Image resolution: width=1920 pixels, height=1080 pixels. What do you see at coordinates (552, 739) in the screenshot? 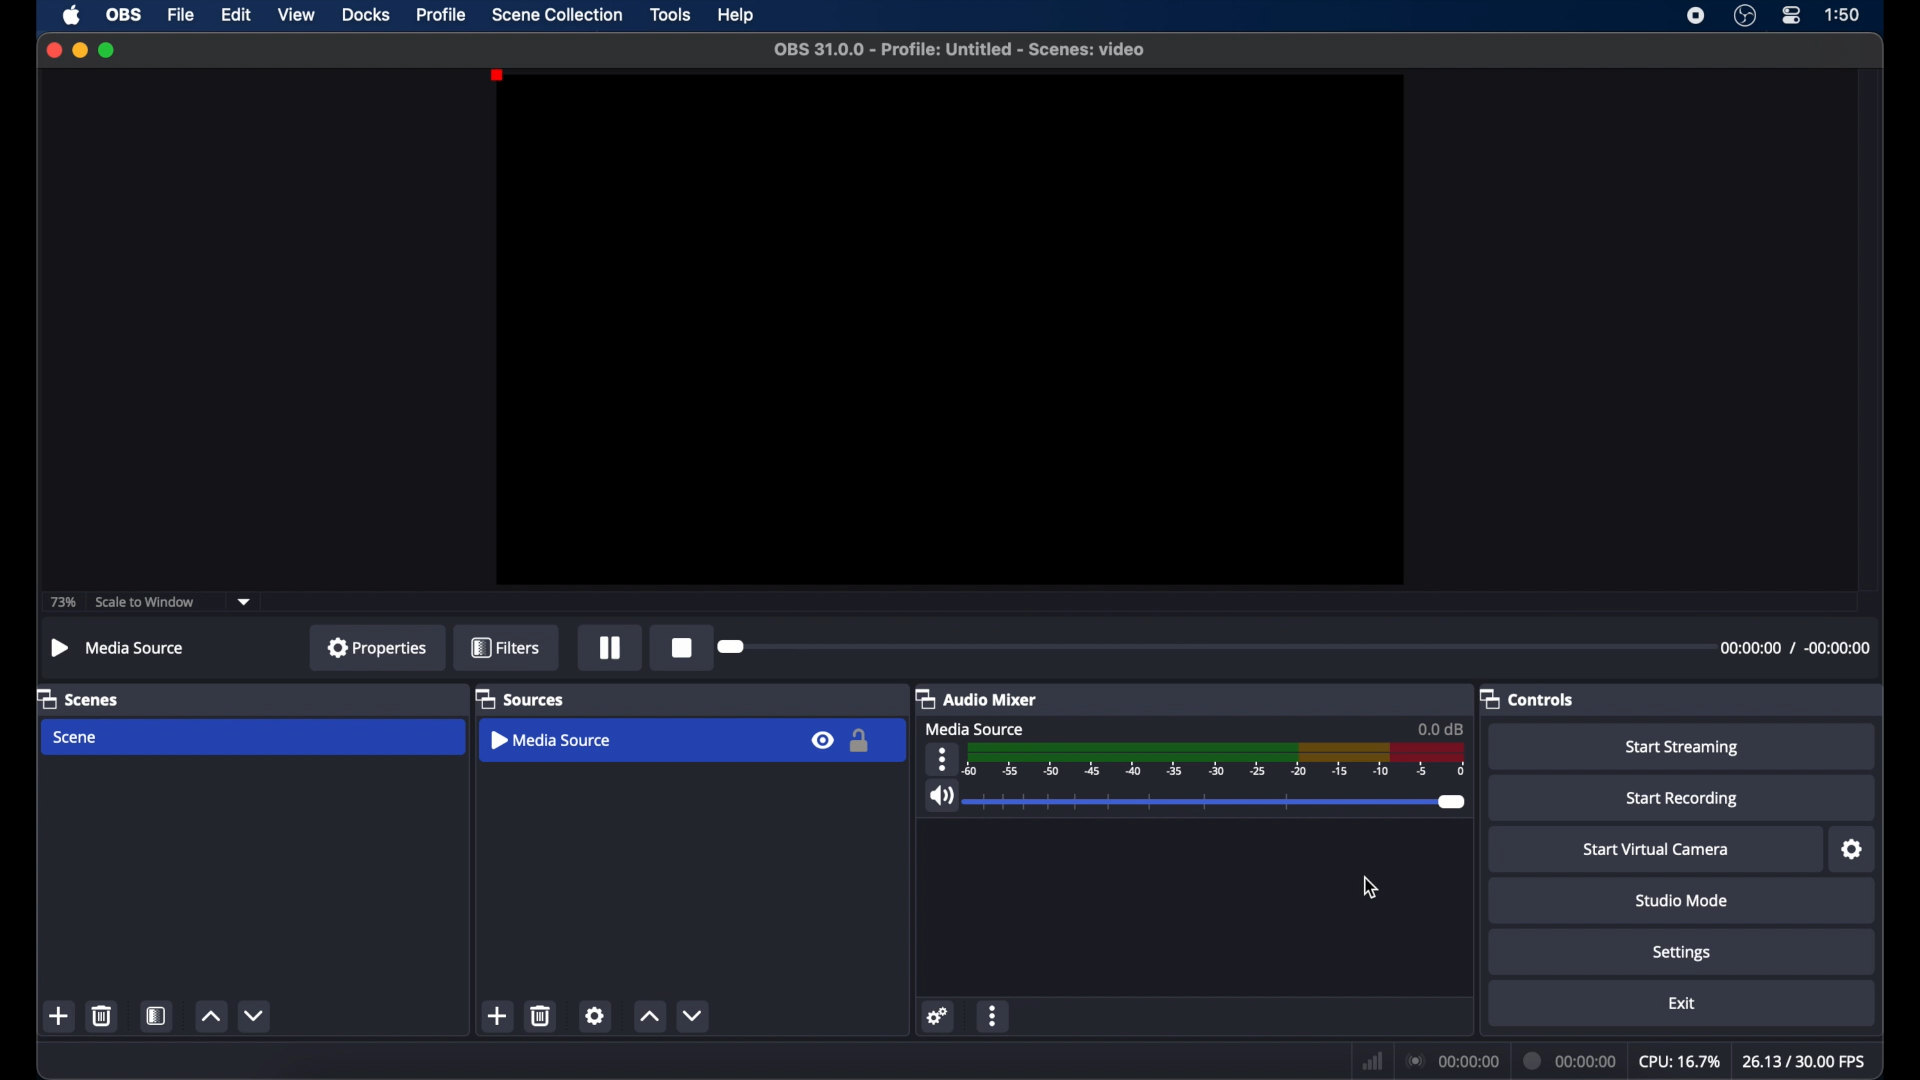
I see `media source` at bounding box center [552, 739].